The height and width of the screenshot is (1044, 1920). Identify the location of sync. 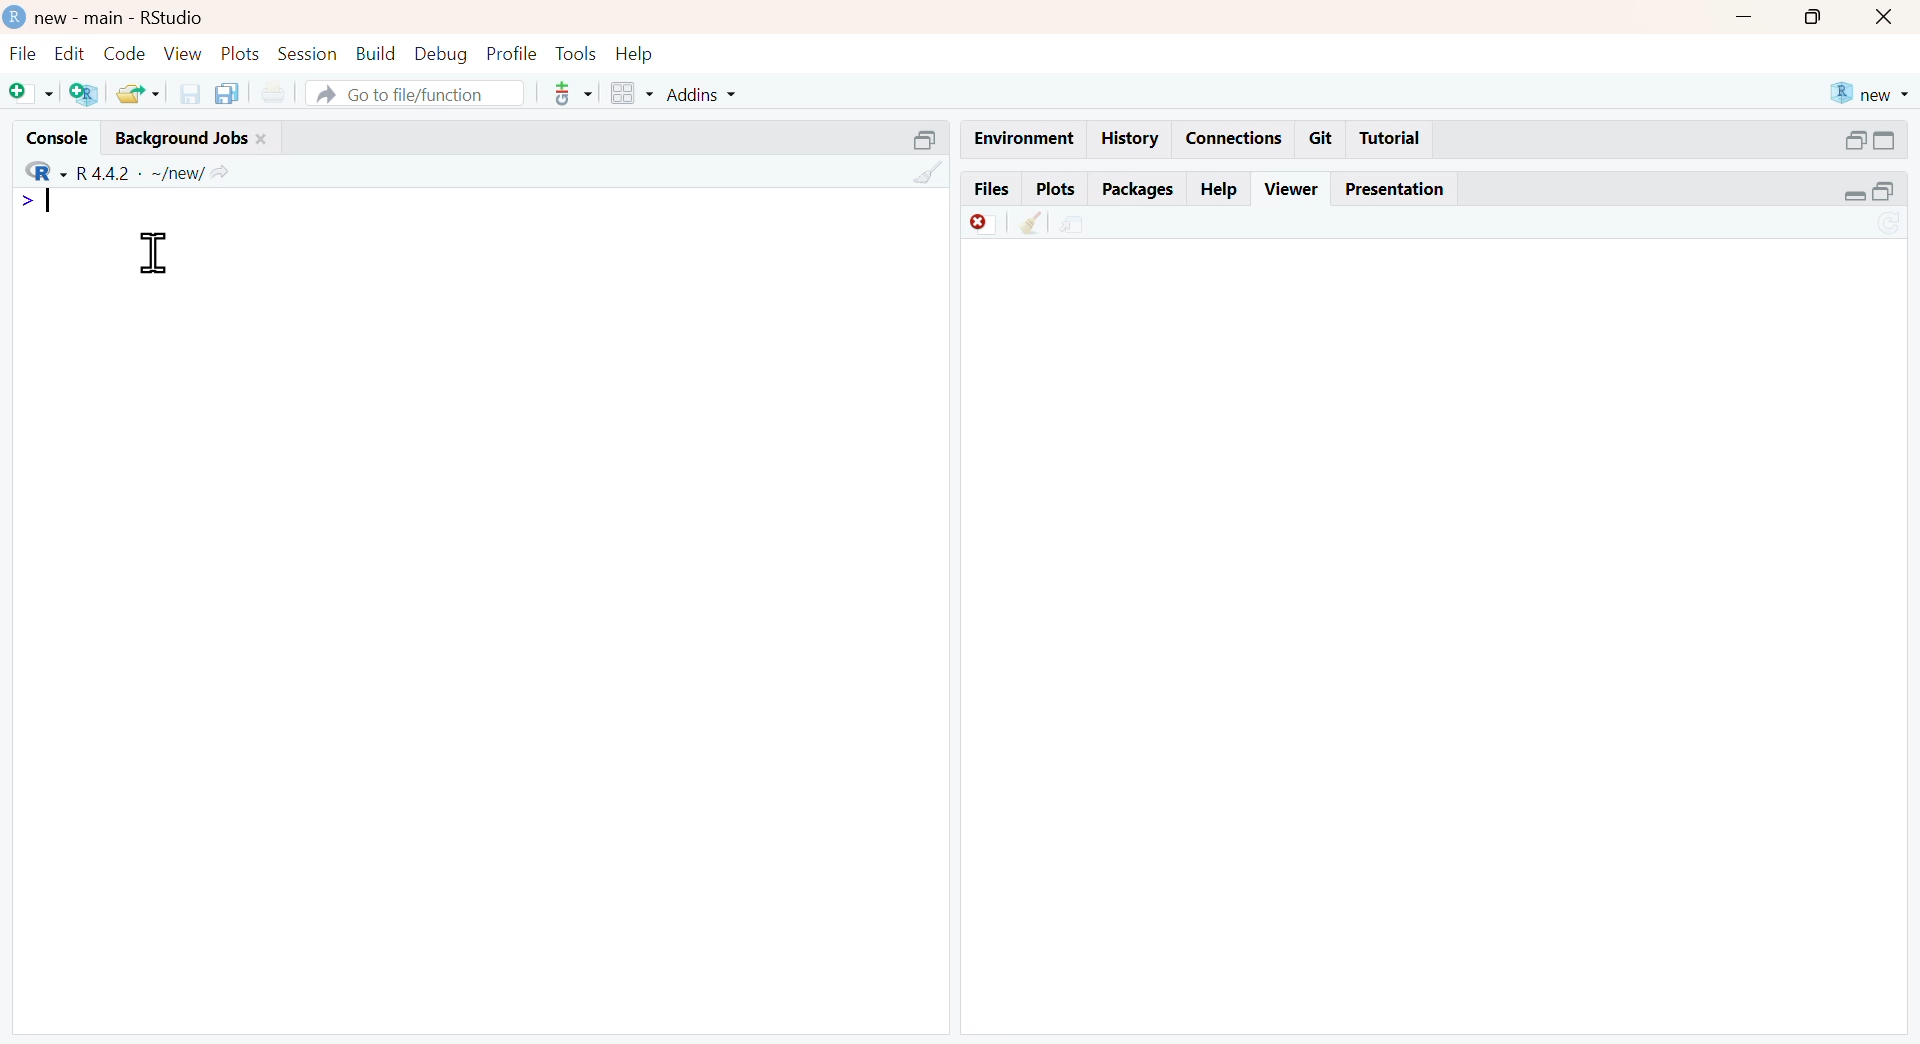
(1889, 223).